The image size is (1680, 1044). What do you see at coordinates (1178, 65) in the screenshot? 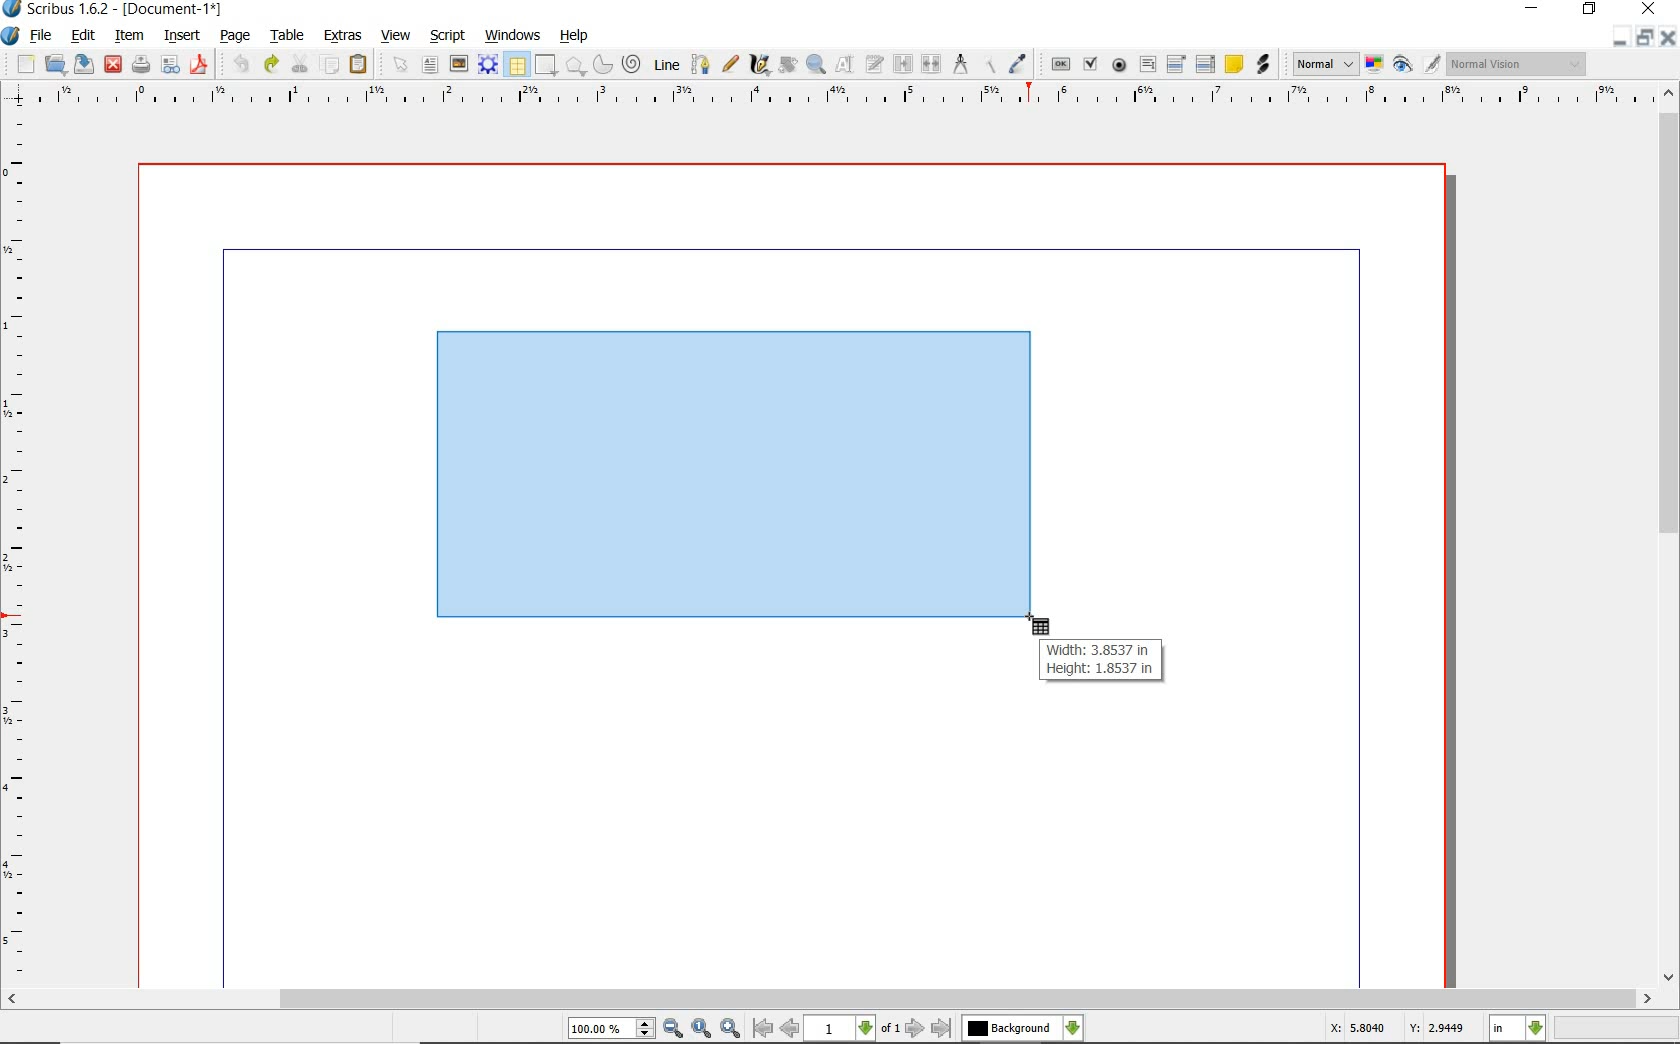
I see `pdf combo box` at bounding box center [1178, 65].